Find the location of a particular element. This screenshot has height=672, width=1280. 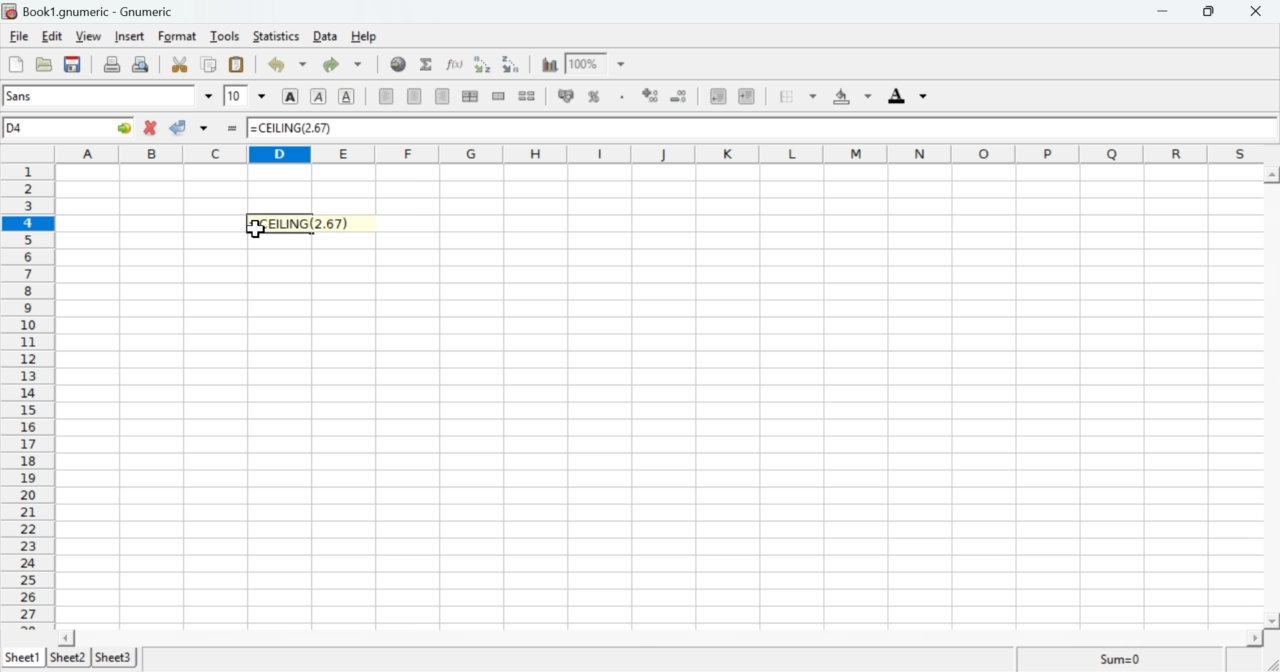

close is located at coordinates (1260, 11).